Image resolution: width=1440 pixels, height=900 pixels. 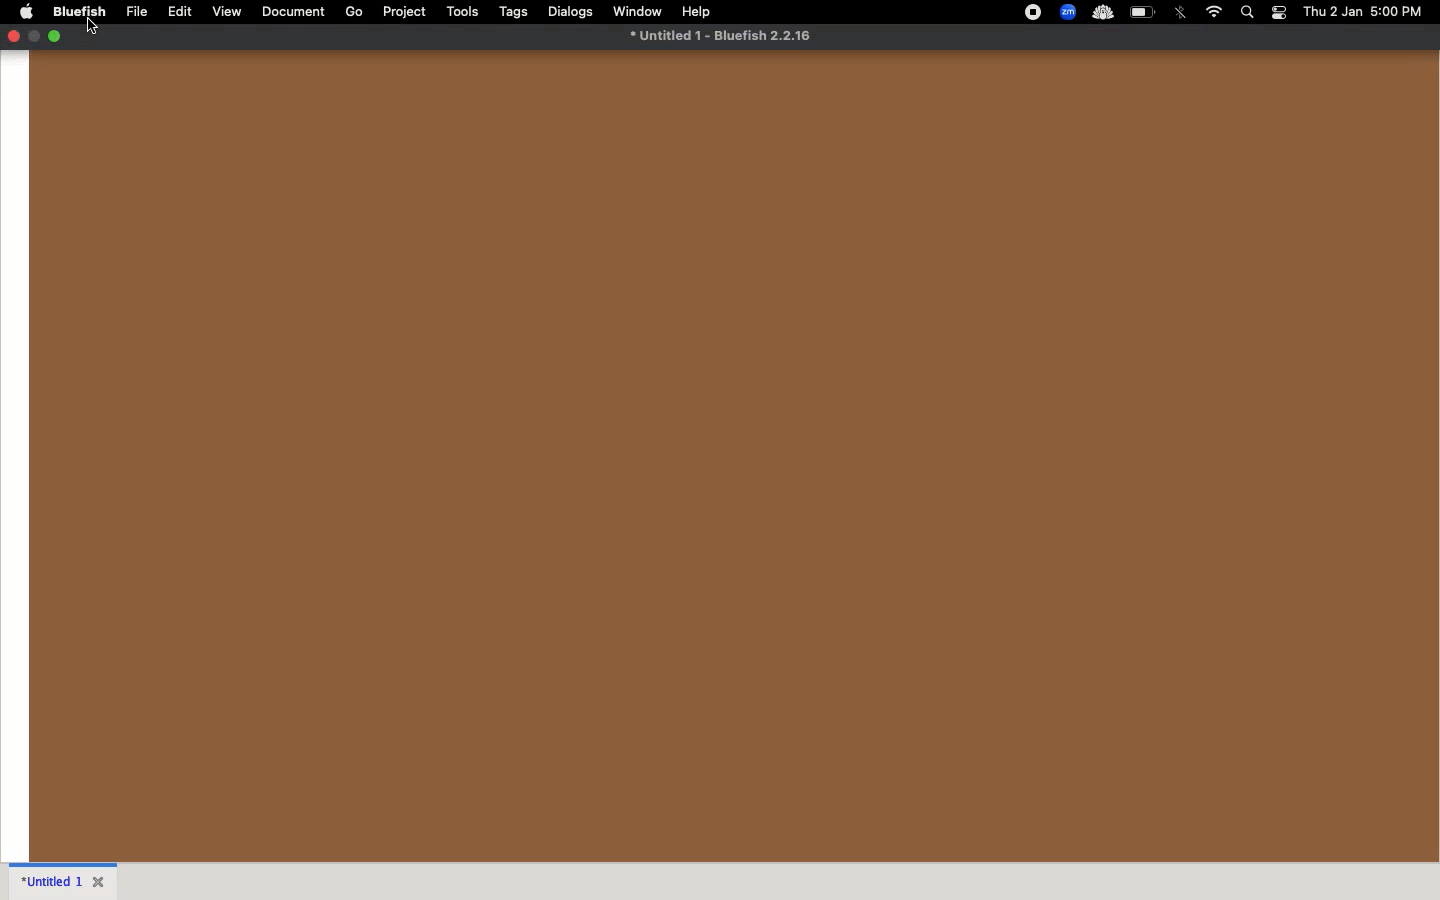 I want to click on bluetooth, so click(x=1184, y=13).